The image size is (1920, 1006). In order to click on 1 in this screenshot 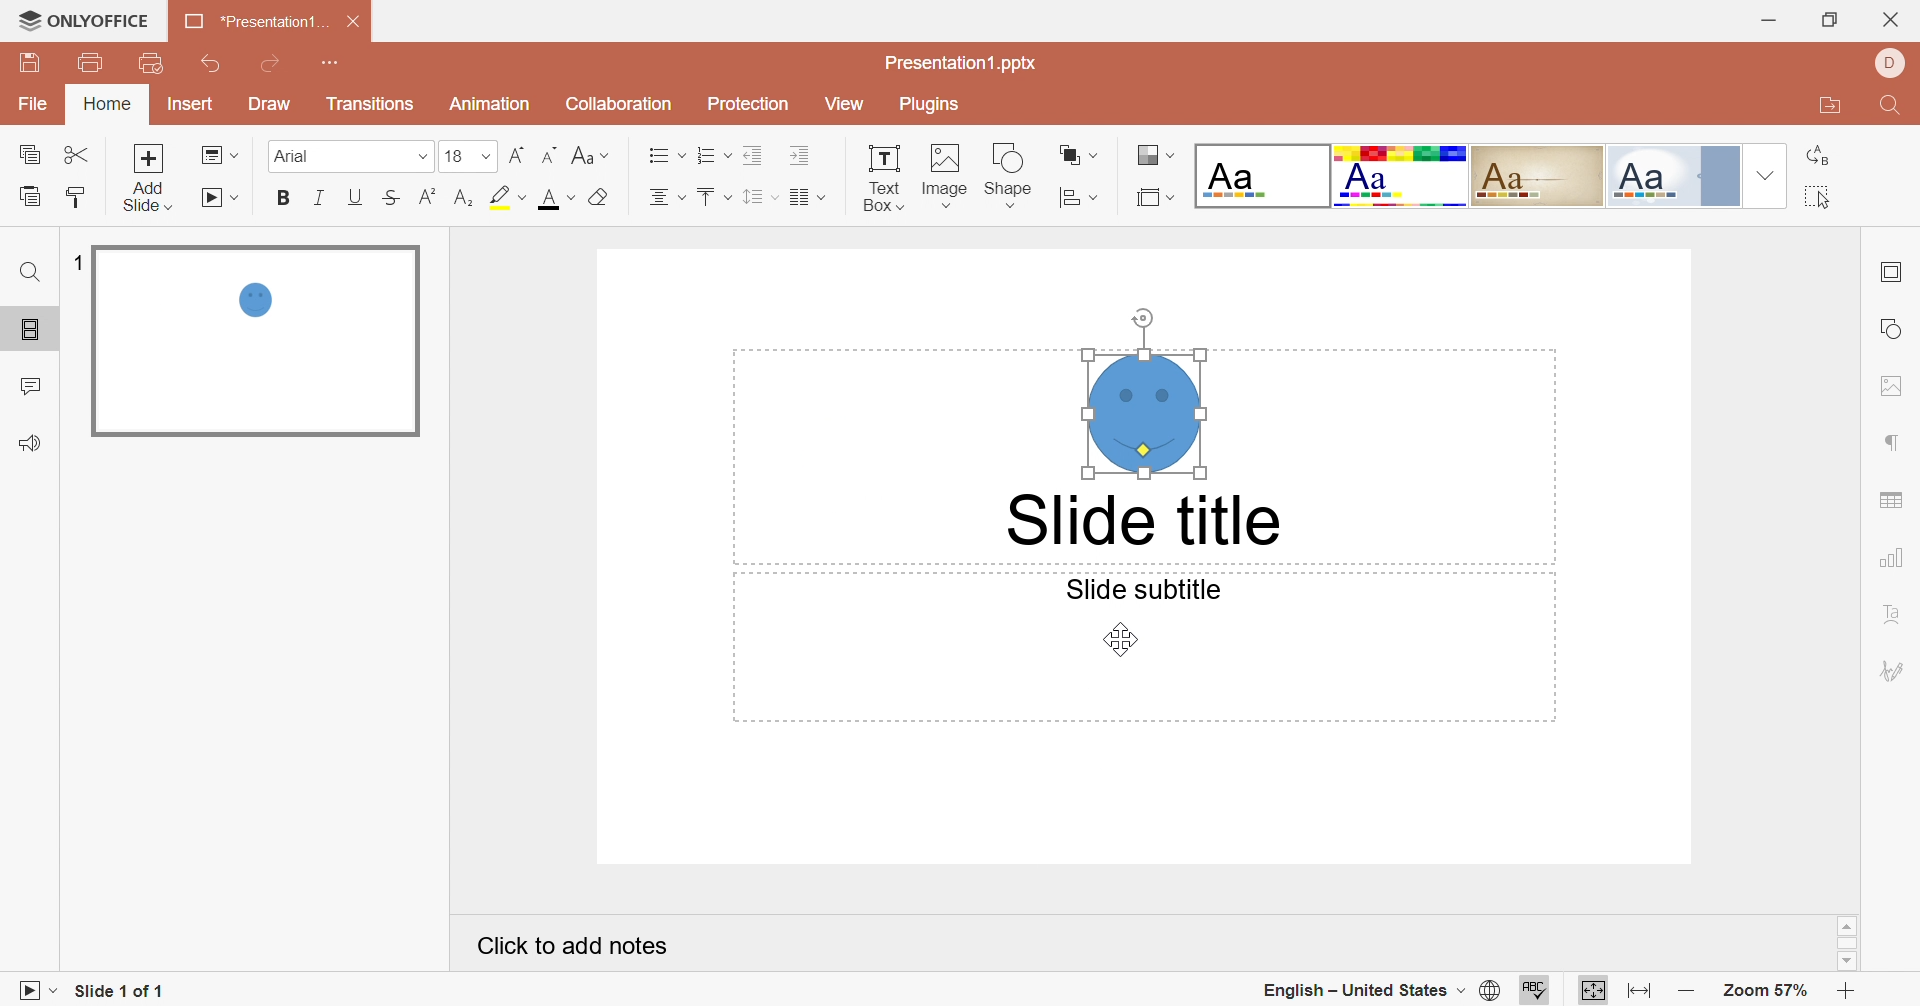, I will do `click(77, 259)`.